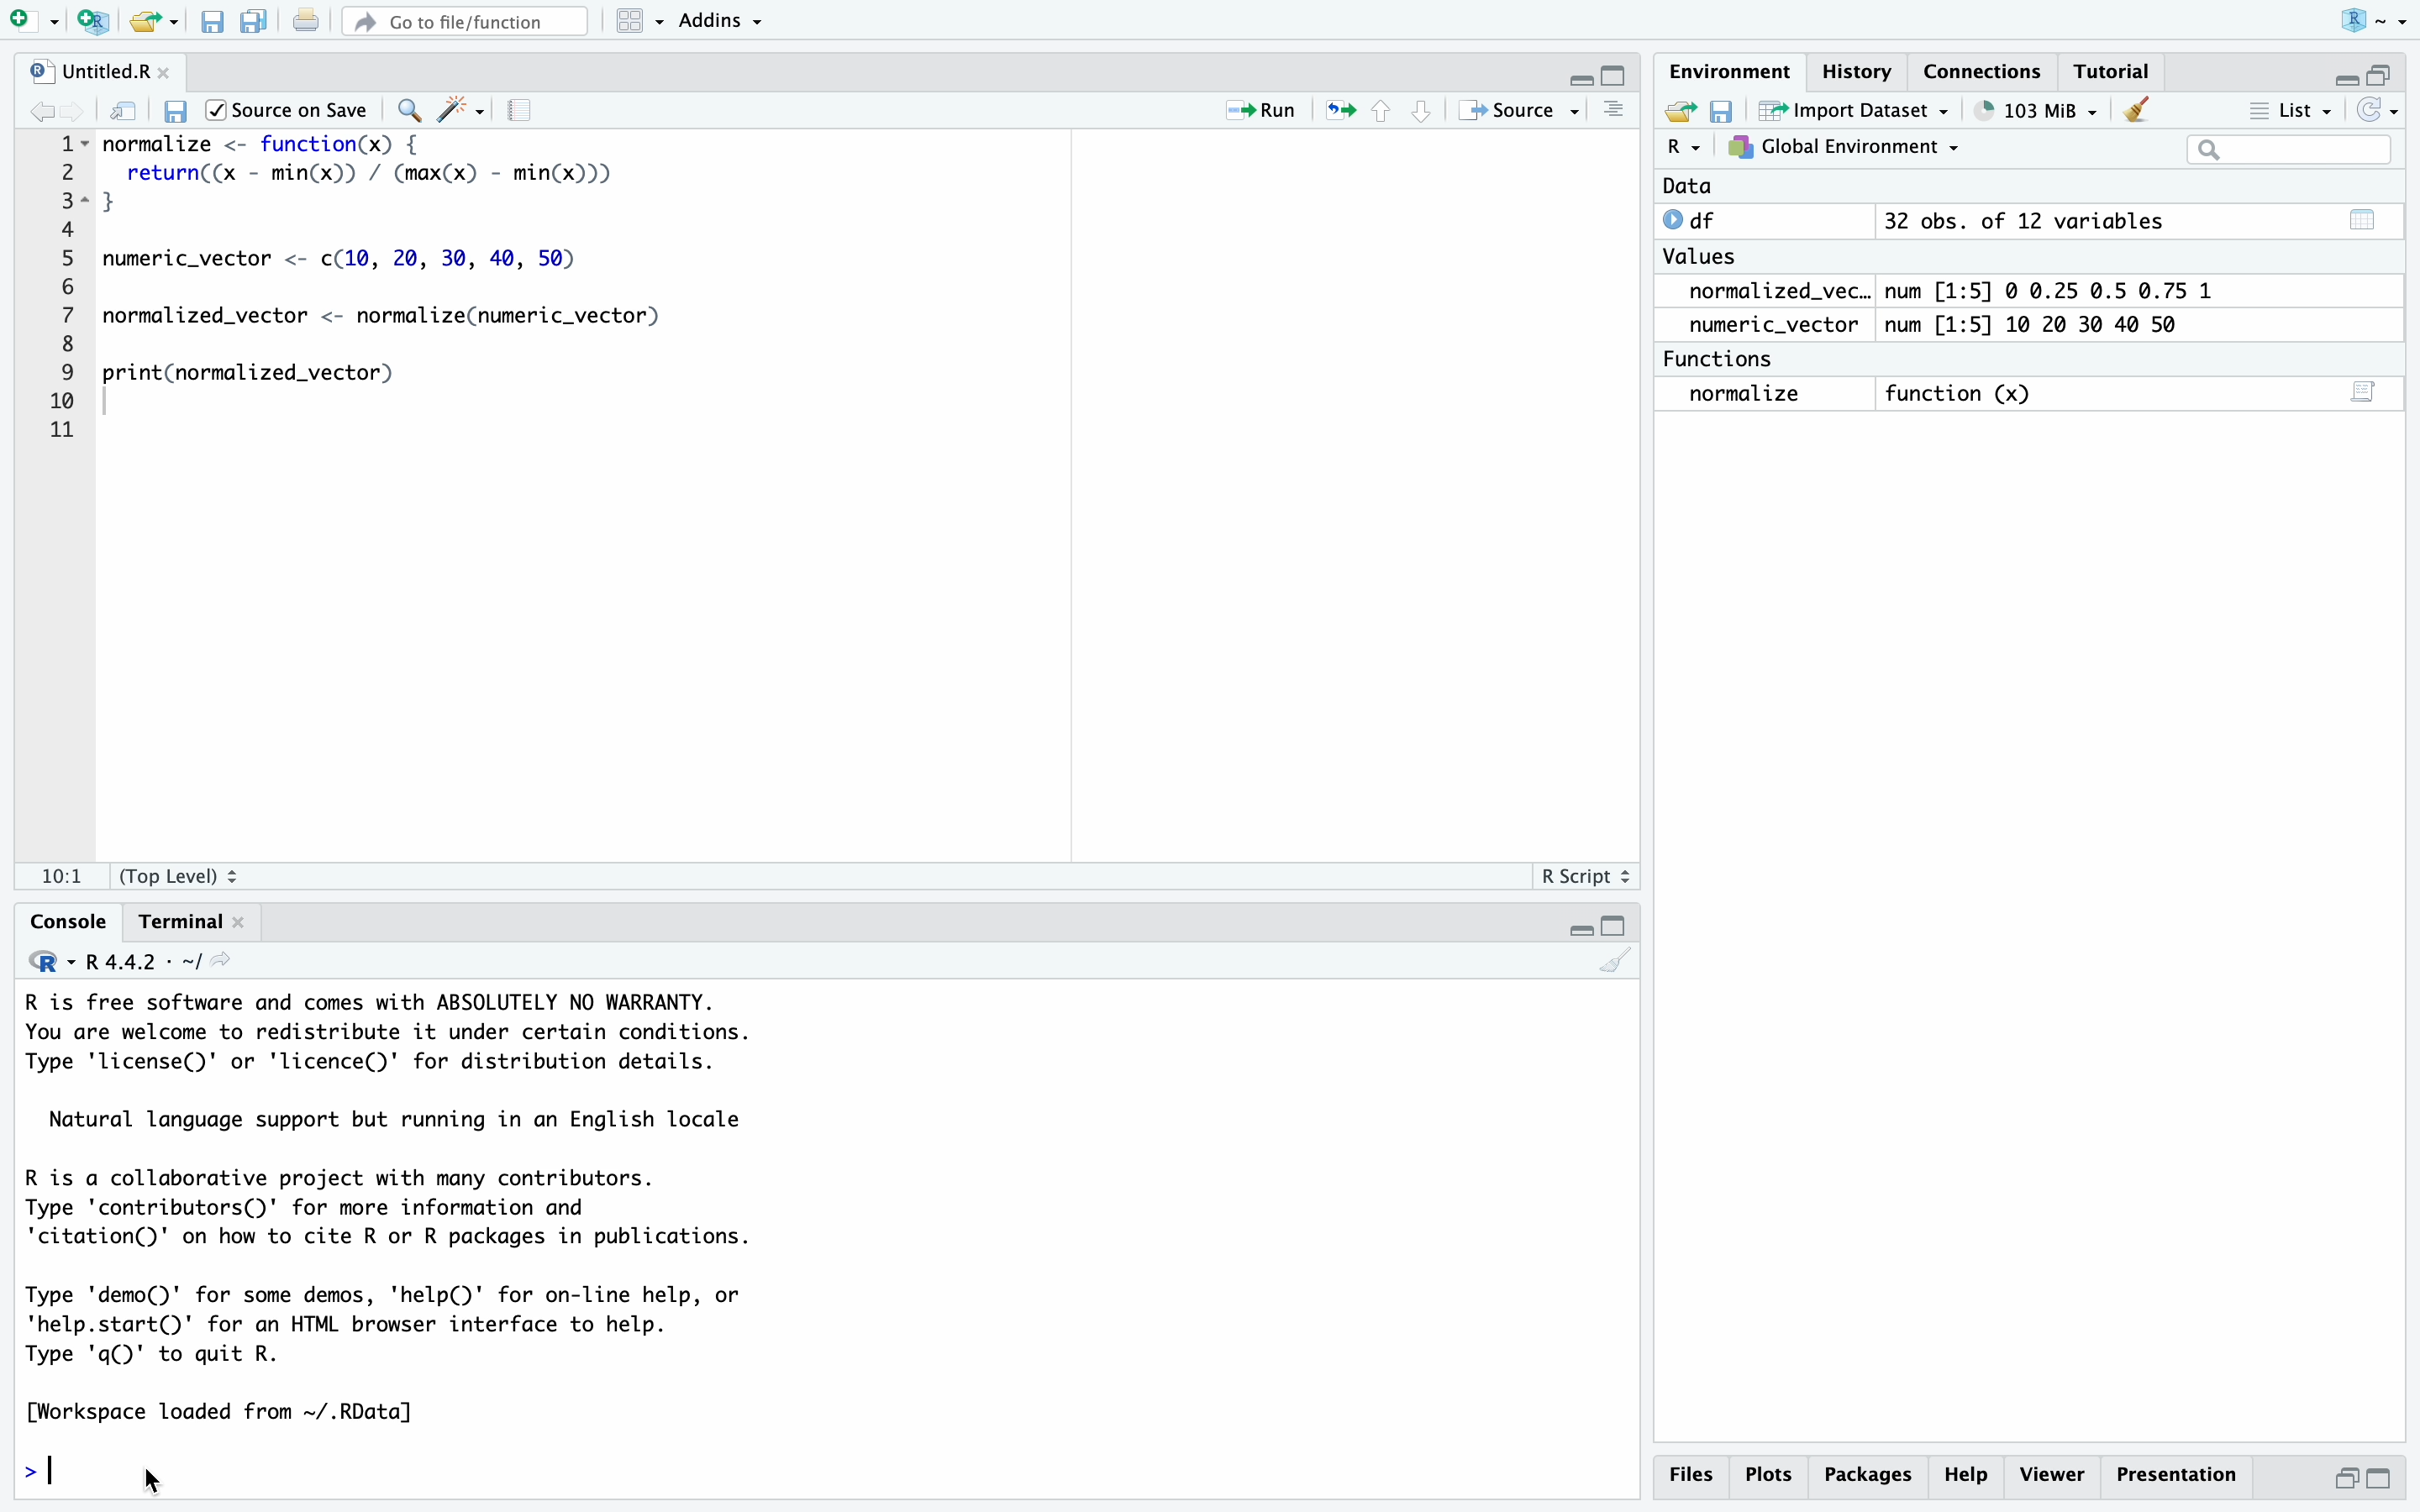 The height and width of the screenshot is (1512, 2420). What do you see at coordinates (210, 24) in the screenshot?
I see `Save current document (Ctrl + S)` at bounding box center [210, 24].